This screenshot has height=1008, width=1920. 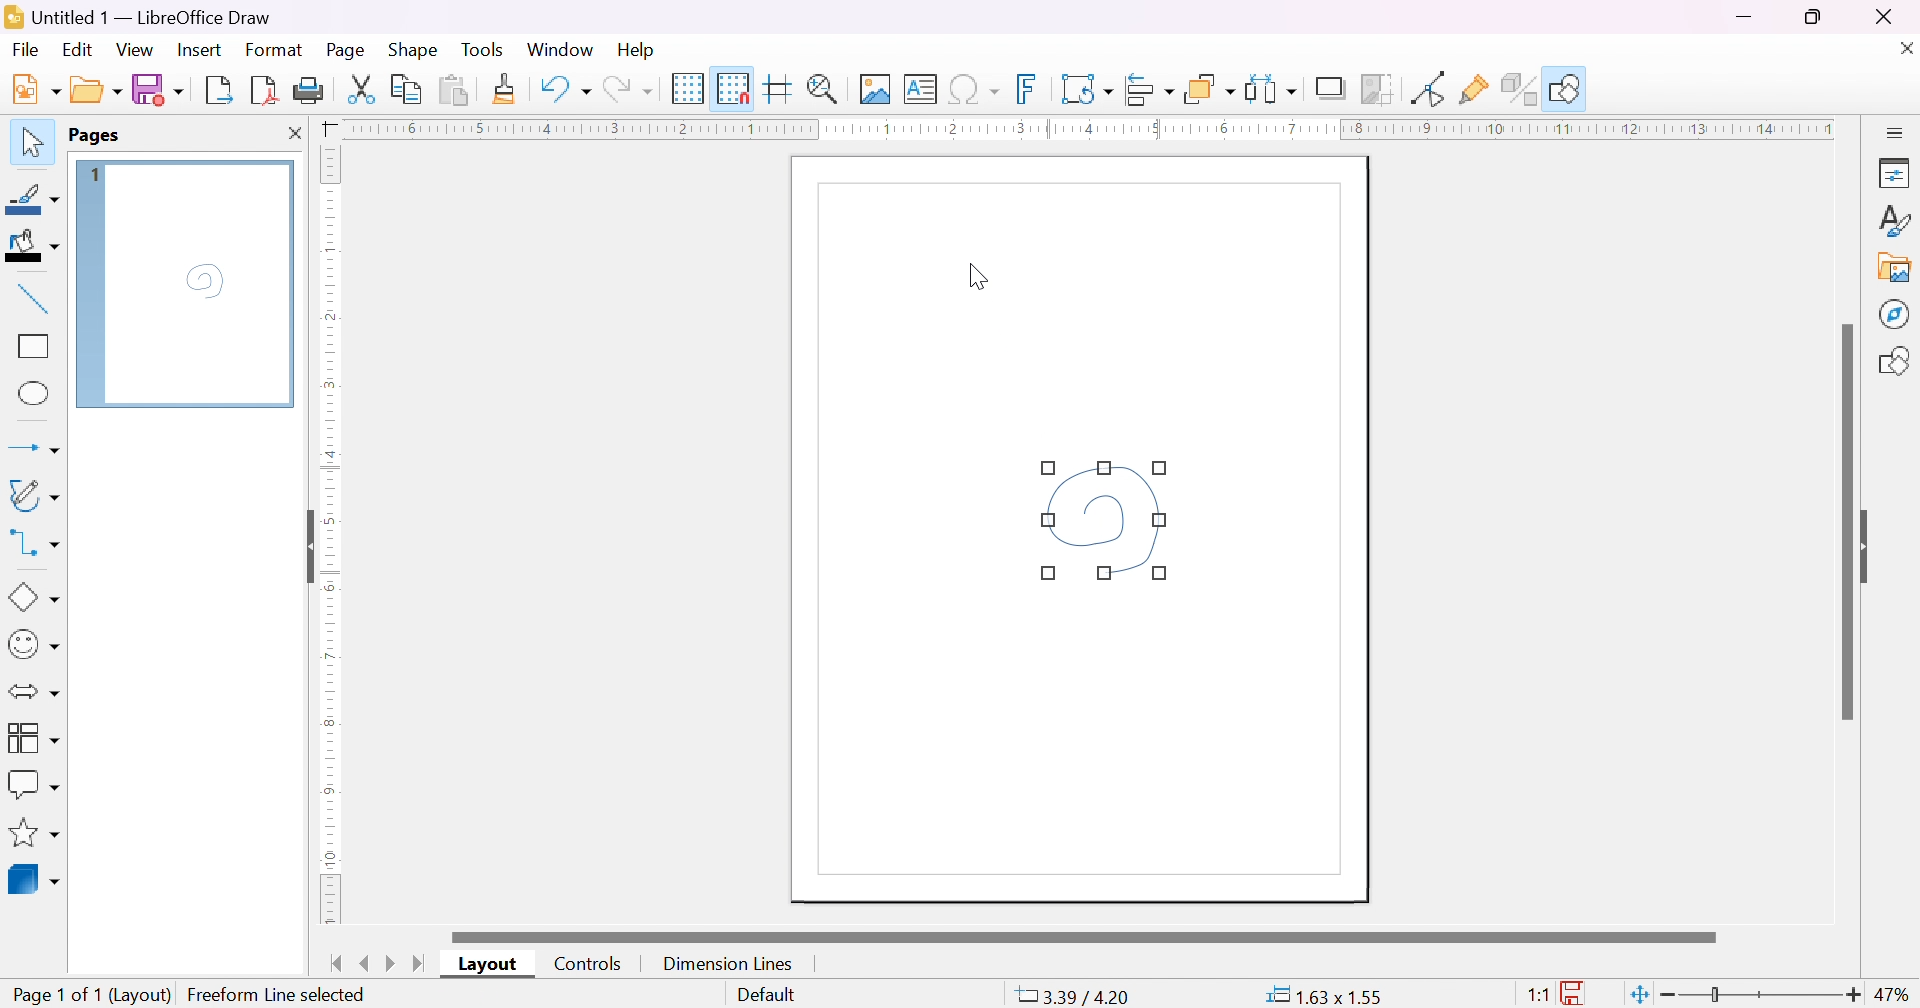 What do you see at coordinates (30, 141) in the screenshot?
I see `selection tool` at bounding box center [30, 141].